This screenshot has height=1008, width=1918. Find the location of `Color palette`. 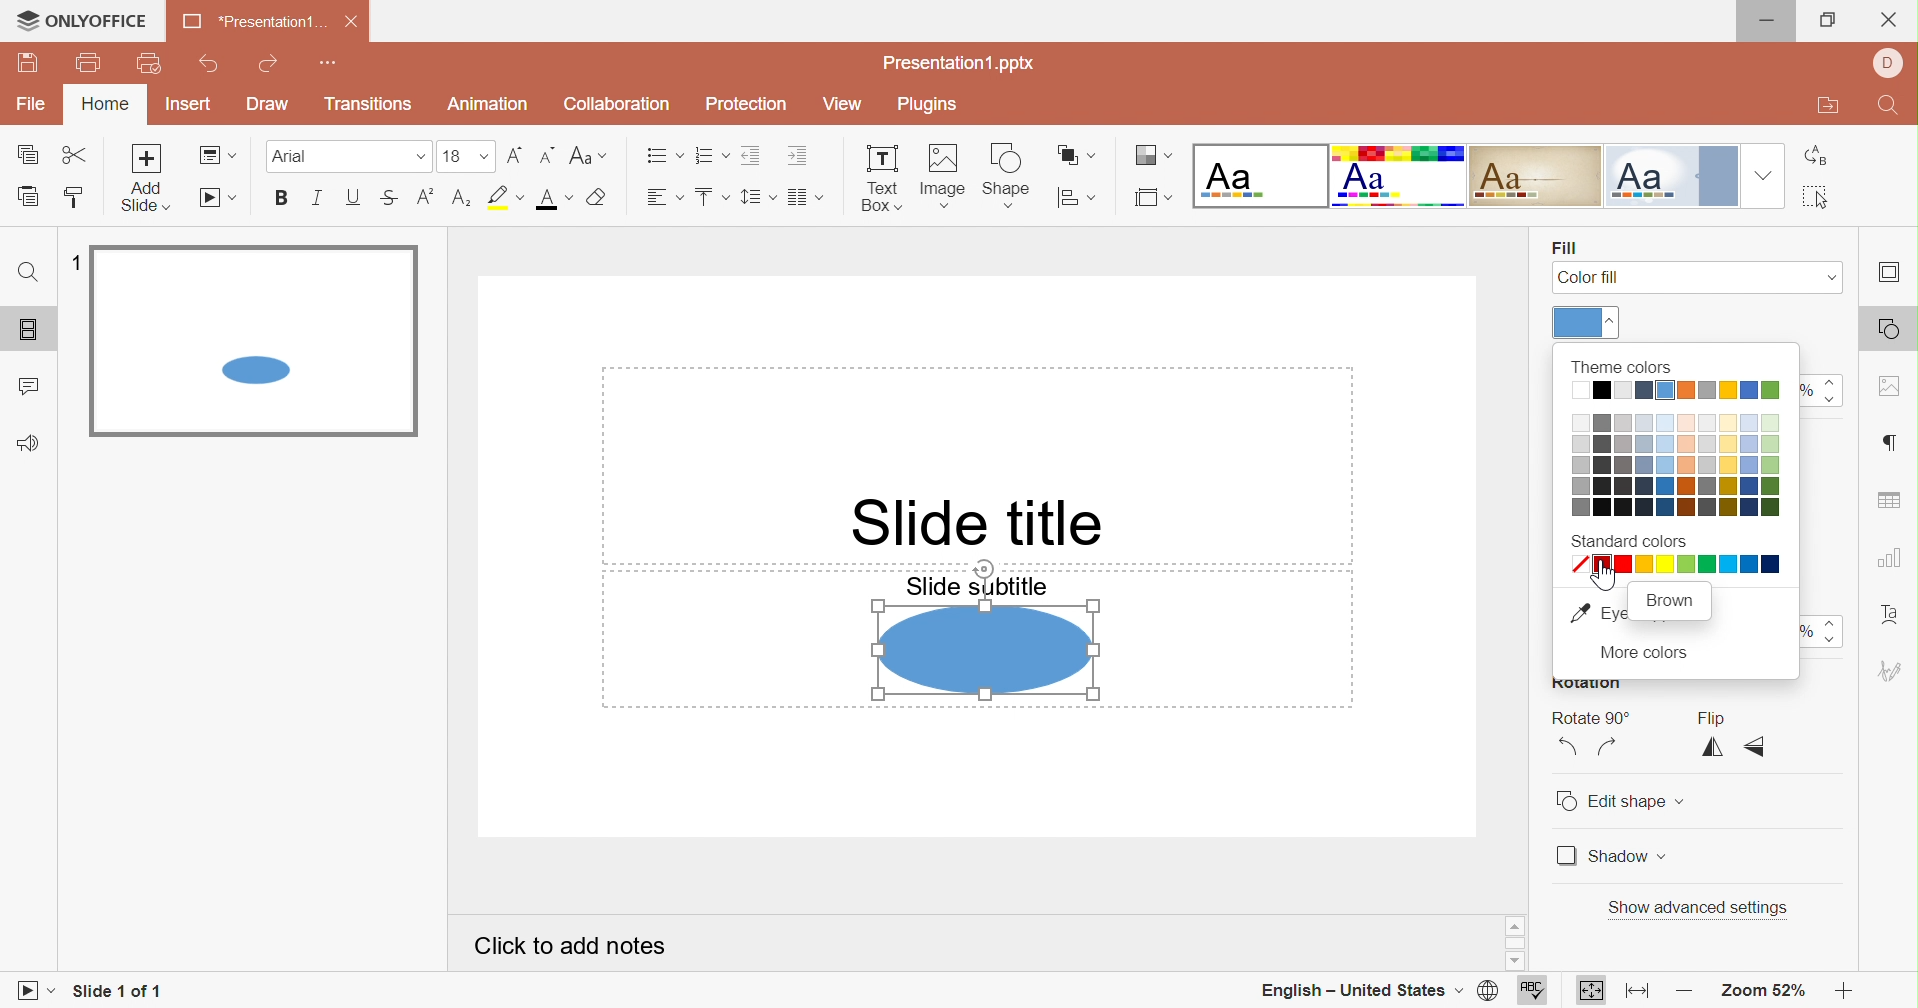

Color palette is located at coordinates (1680, 449).